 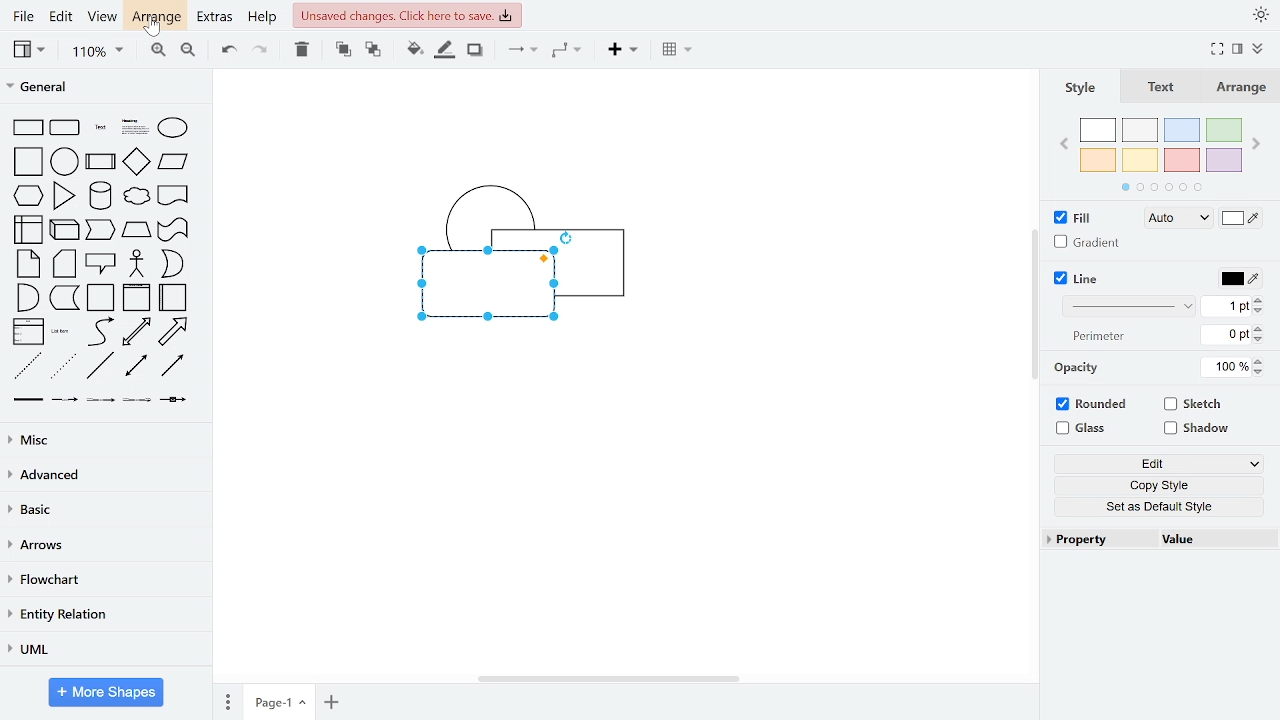 What do you see at coordinates (330, 701) in the screenshot?
I see `add page` at bounding box center [330, 701].